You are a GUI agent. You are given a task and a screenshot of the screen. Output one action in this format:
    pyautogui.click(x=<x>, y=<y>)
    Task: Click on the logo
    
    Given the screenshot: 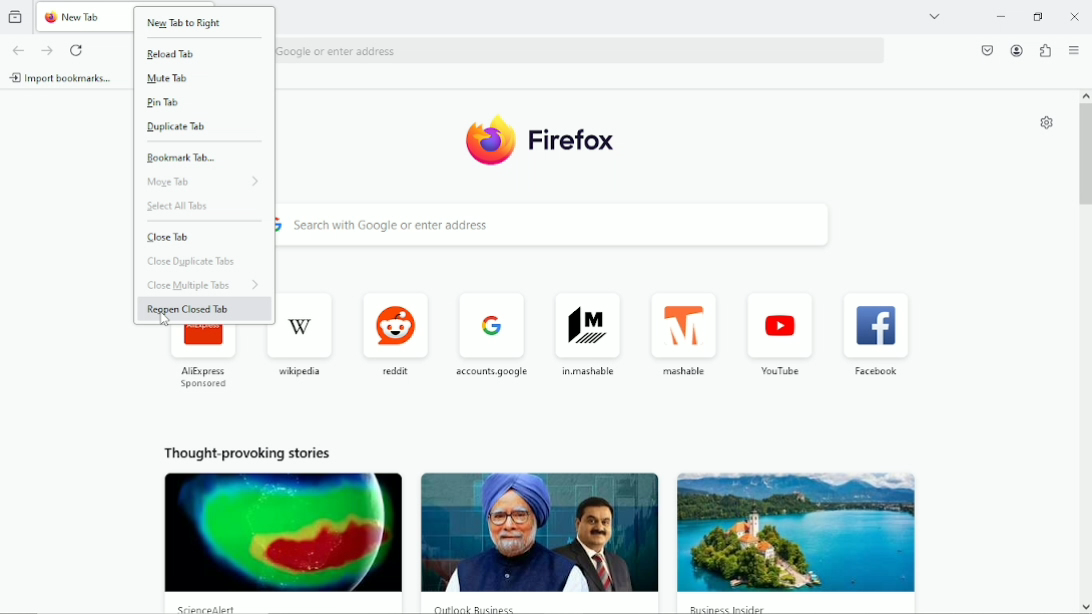 What is the action you would take?
    pyautogui.click(x=538, y=138)
    